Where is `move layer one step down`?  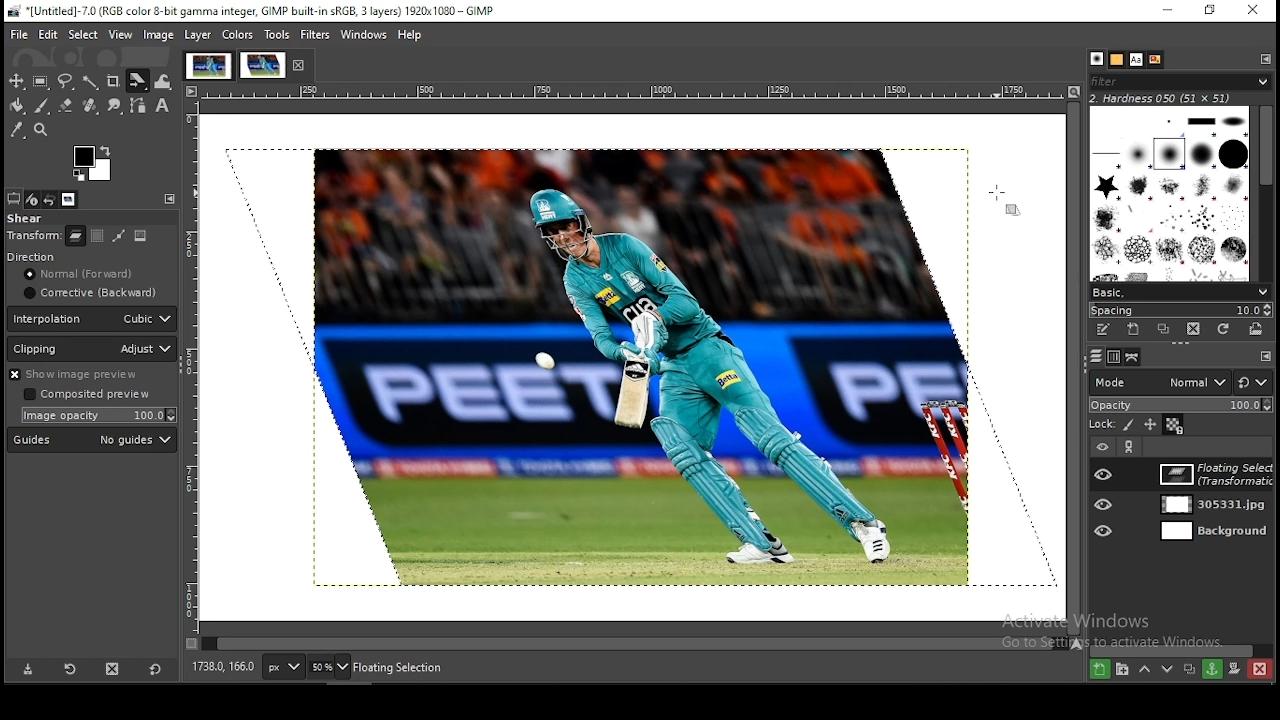
move layer one step down is located at coordinates (1169, 670).